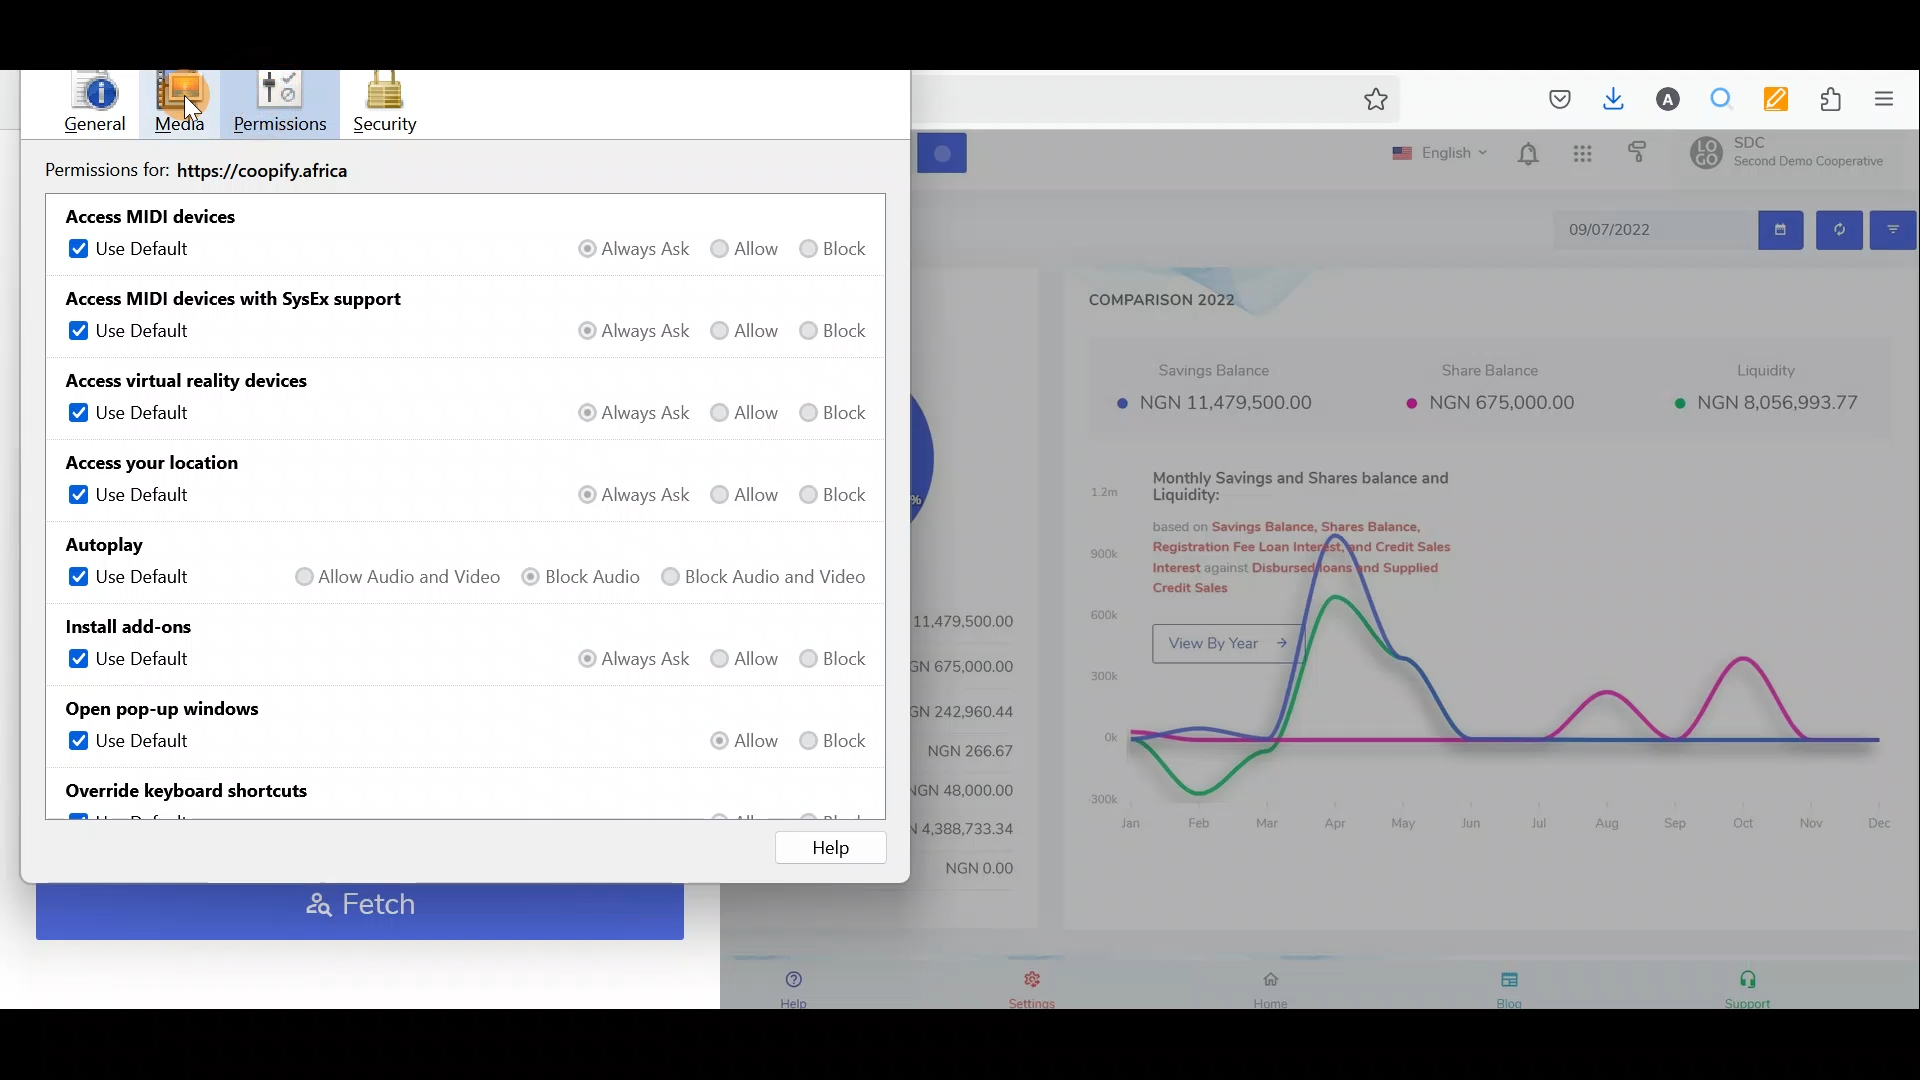  Describe the element at coordinates (745, 331) in the screenshot. I see `Allow` at that location.